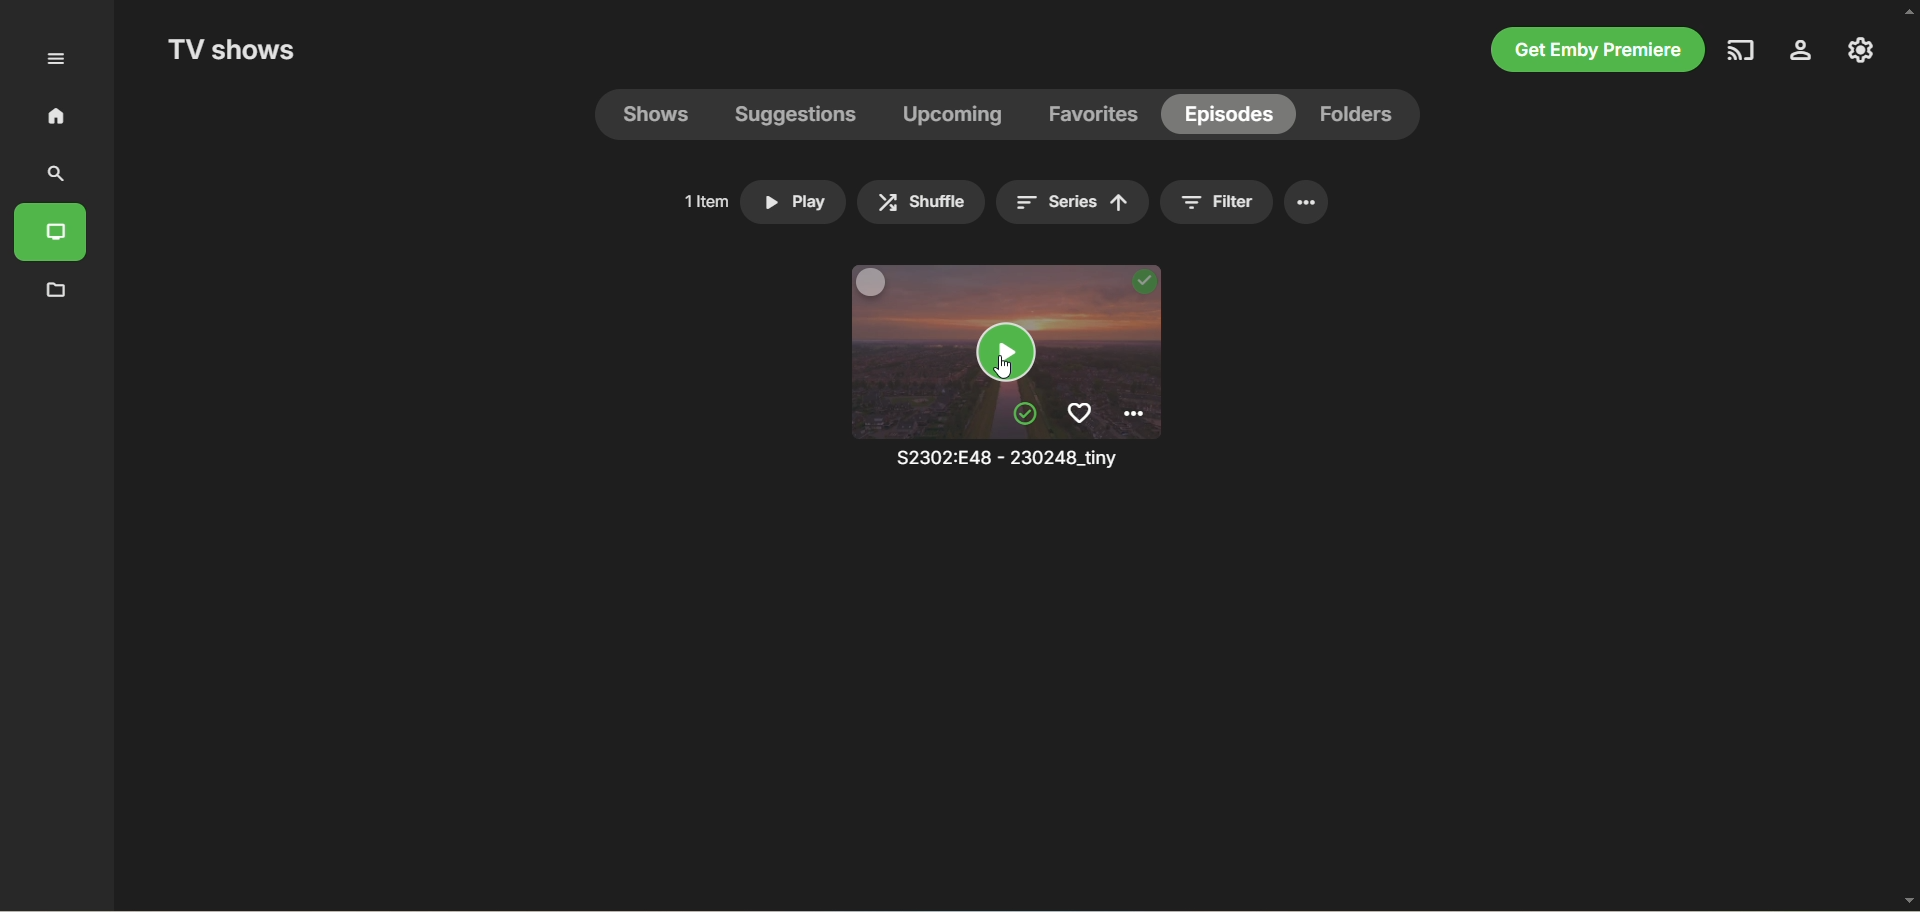 The width and height of the screenshot is (1920, 912). What do you see at coordinates (1133, 414) in the screenshot?
I see `Settings` at bounding box center [1133, 414].